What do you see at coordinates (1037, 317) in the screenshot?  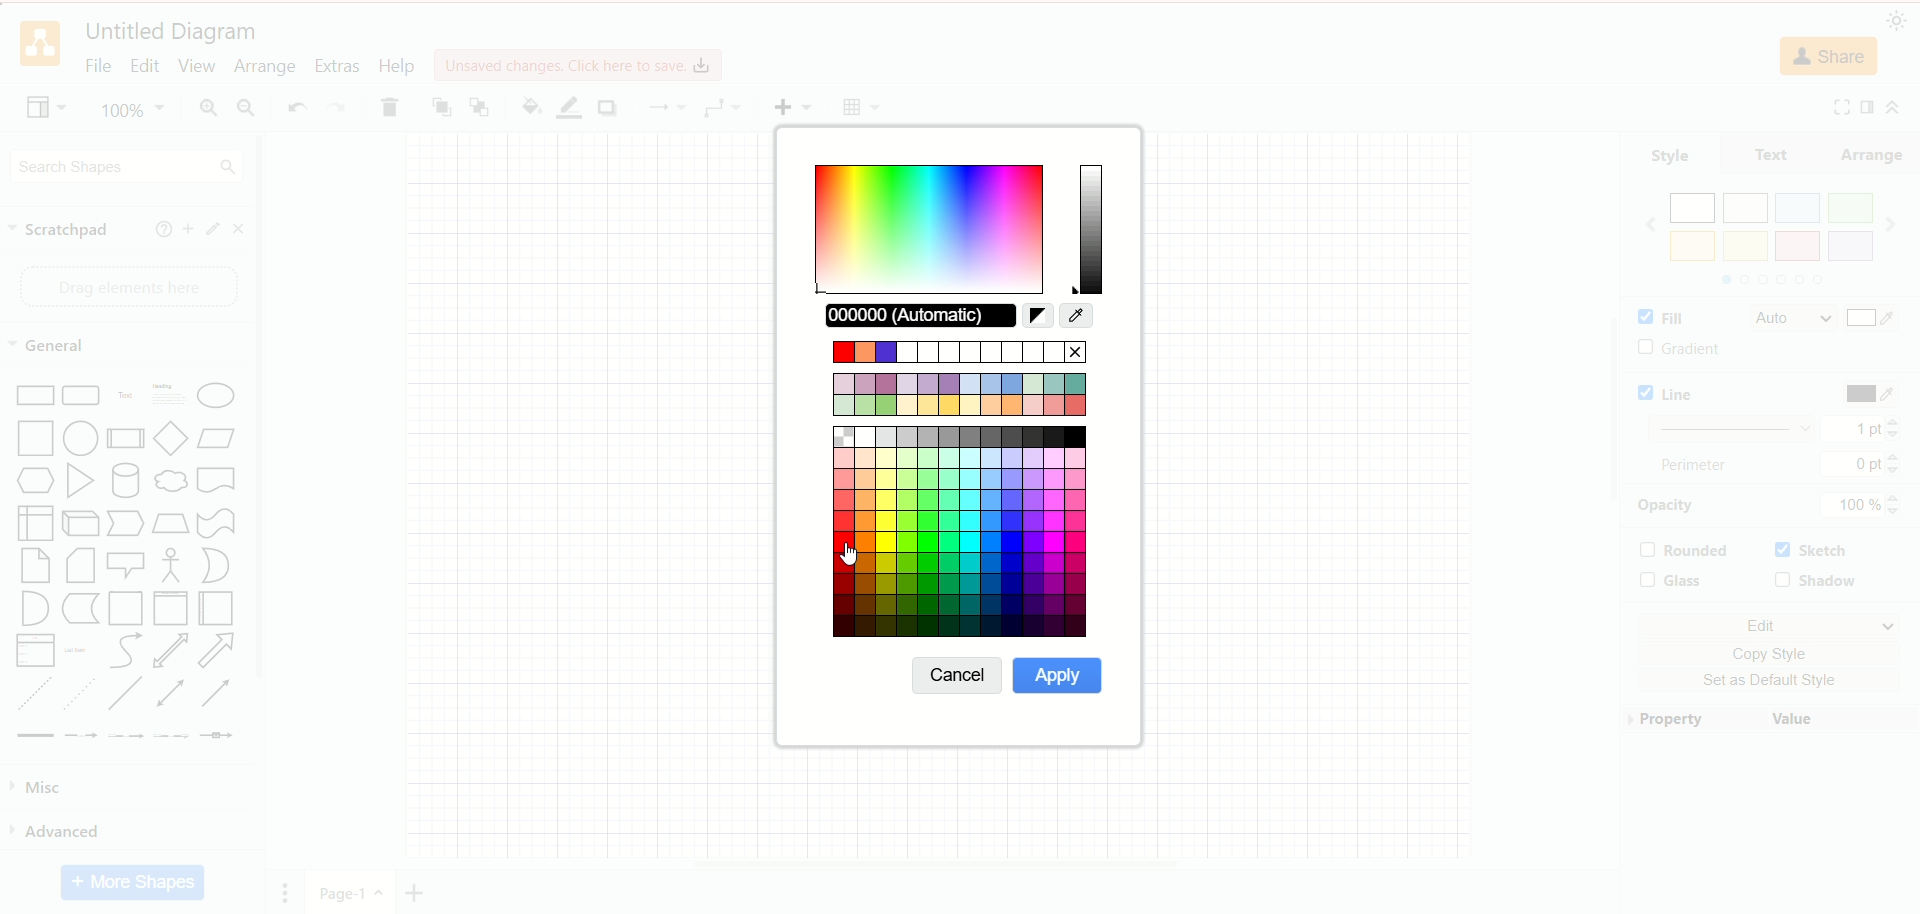 I see `reset` at bounding box center [1037, 317].